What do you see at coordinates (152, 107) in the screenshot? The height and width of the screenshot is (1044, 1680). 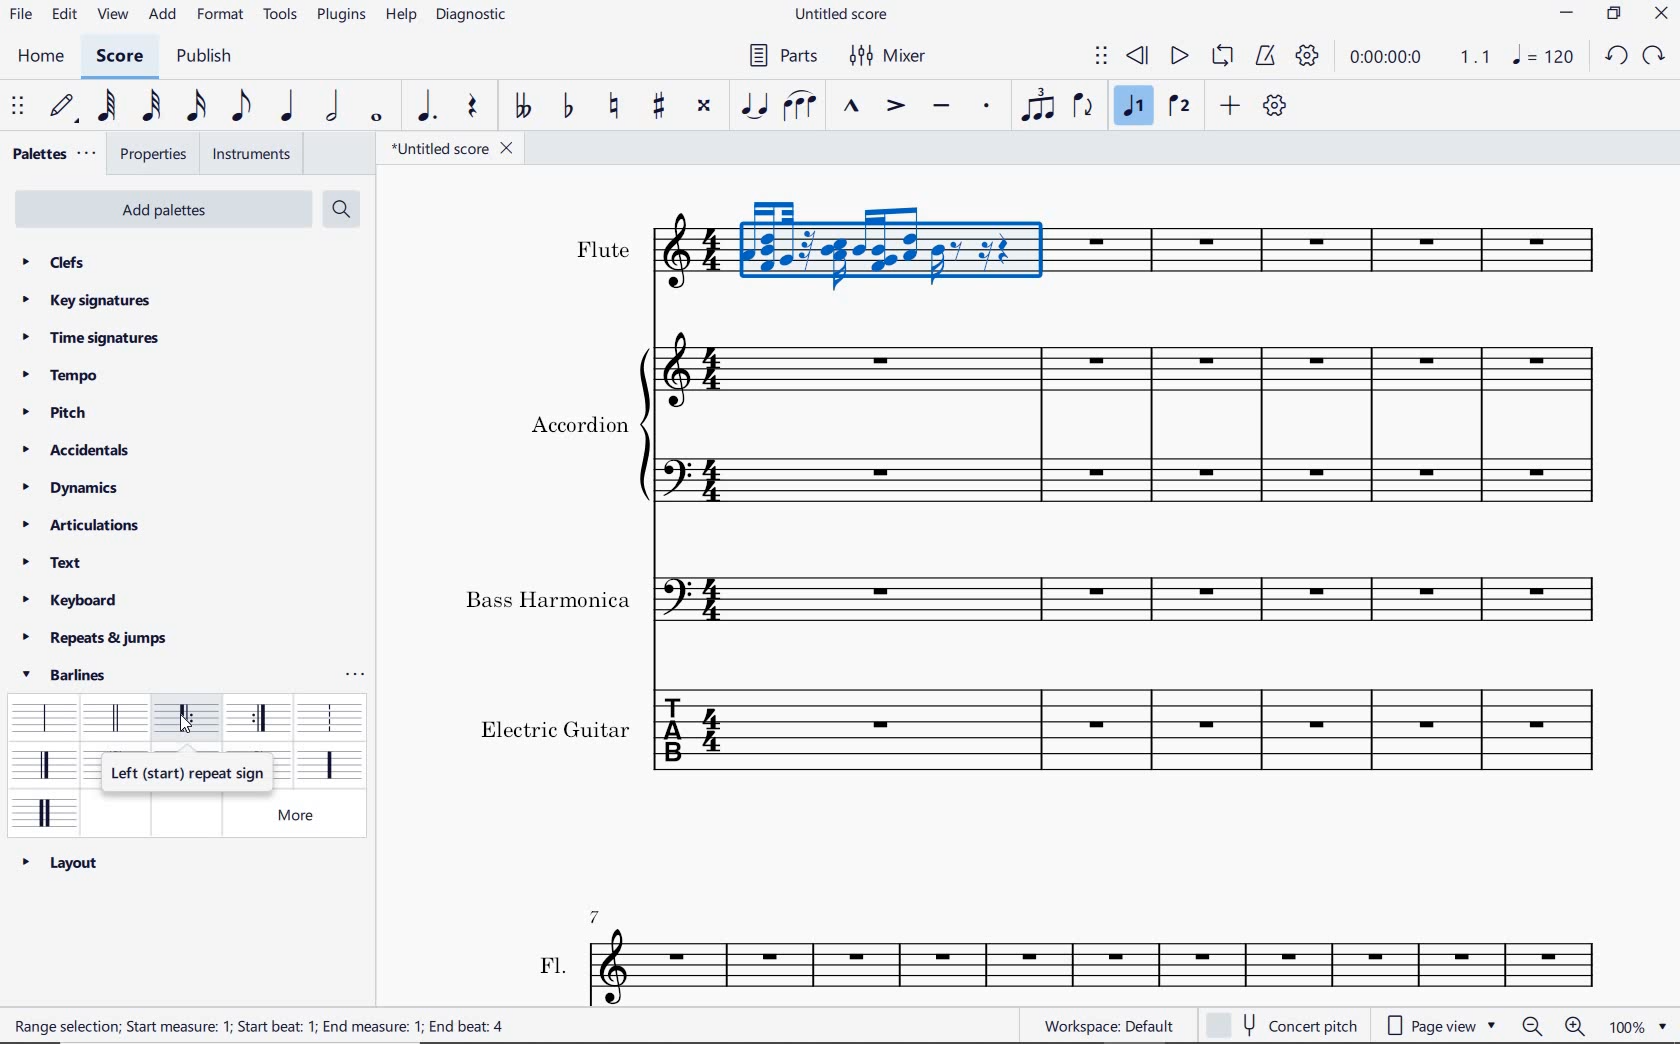 I see `32nd note` at bounding box center [152, 107].